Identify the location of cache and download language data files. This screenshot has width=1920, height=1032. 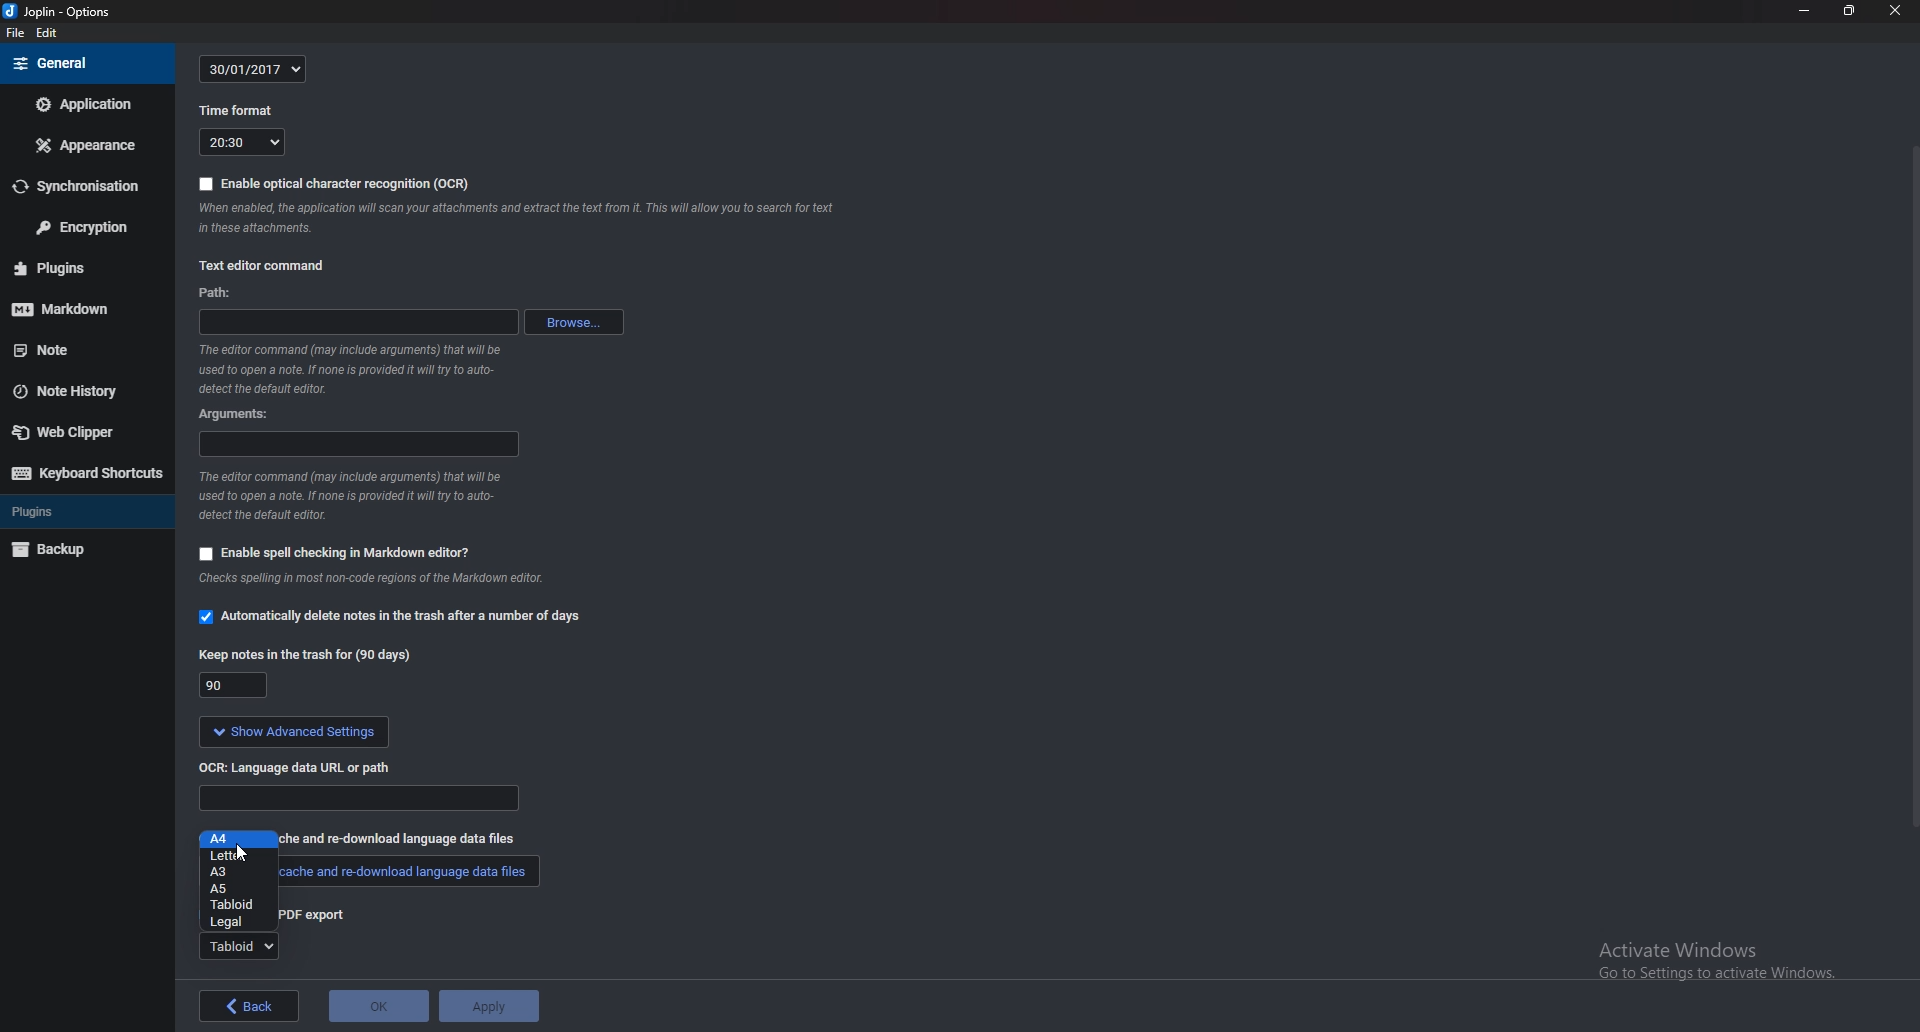
(427, 873).